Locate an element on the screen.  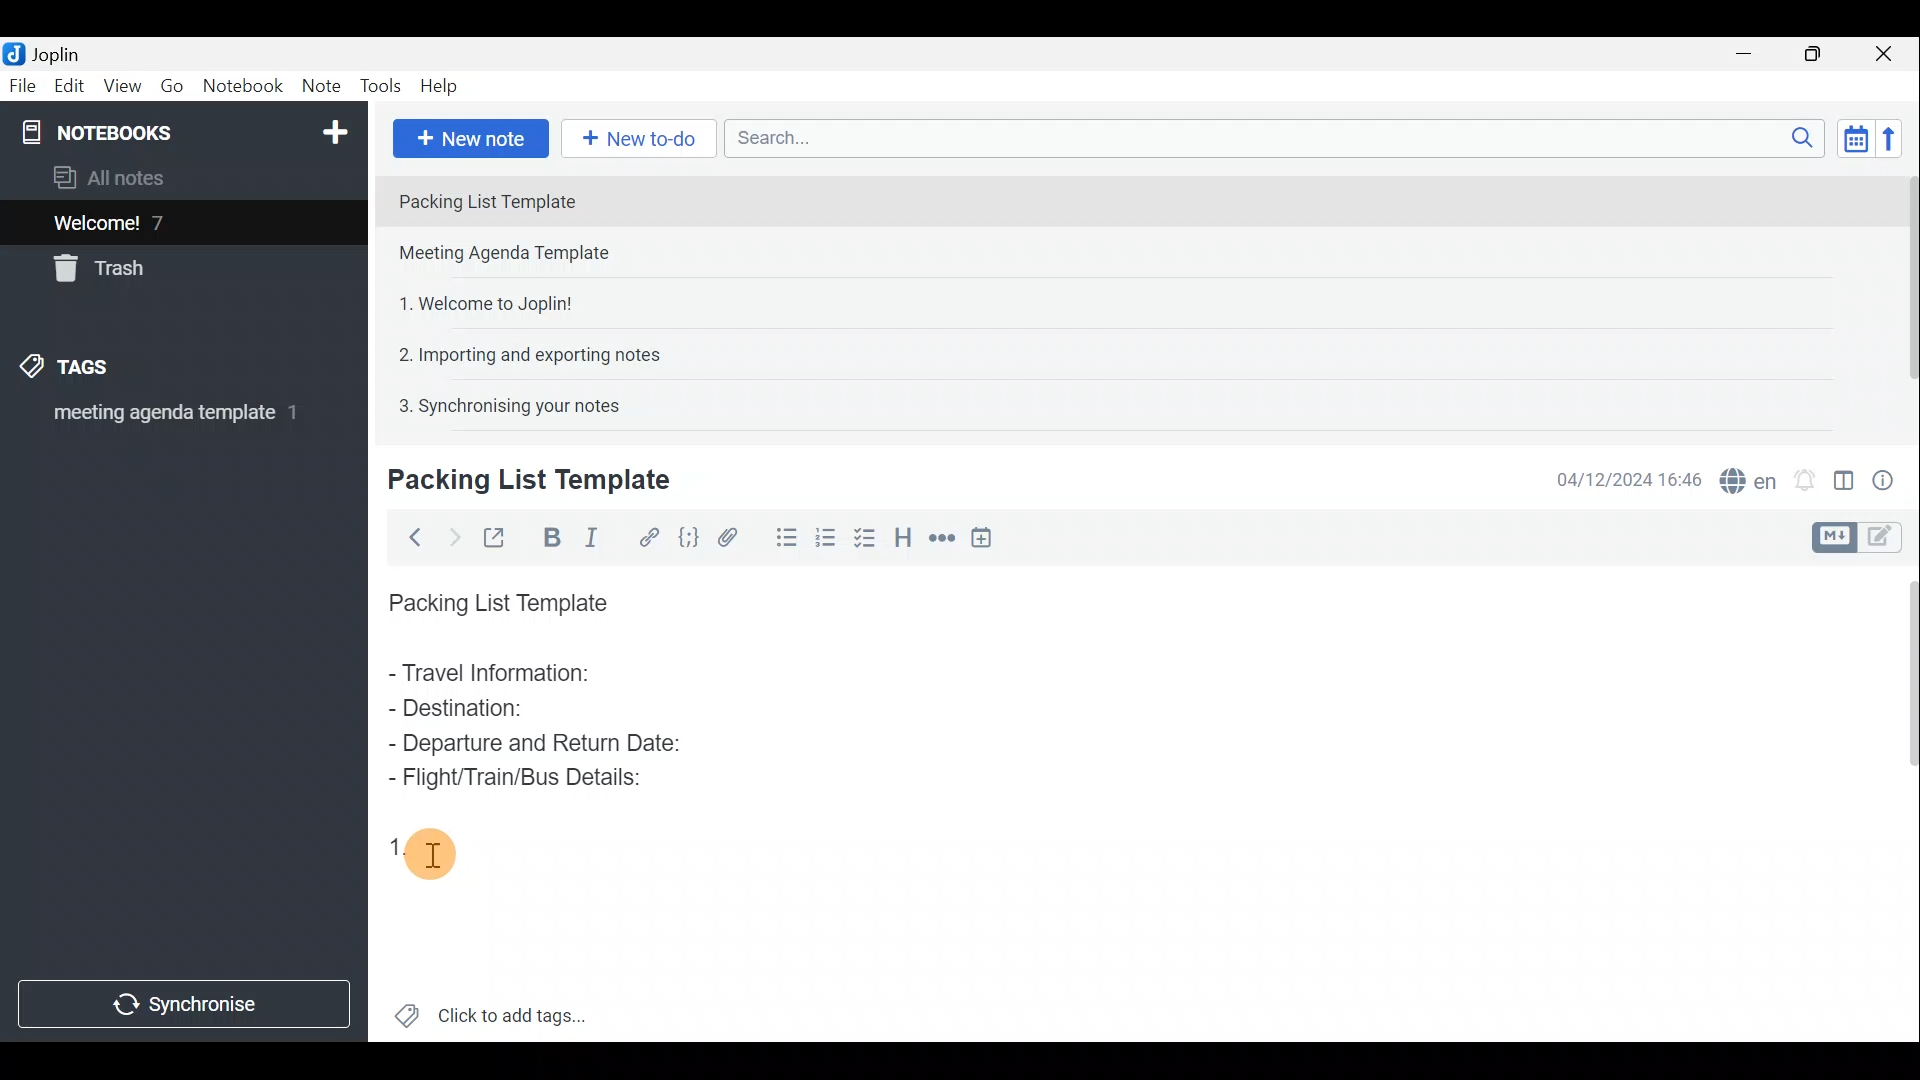
Reverse sort order is located at coordinates (1896, 137).